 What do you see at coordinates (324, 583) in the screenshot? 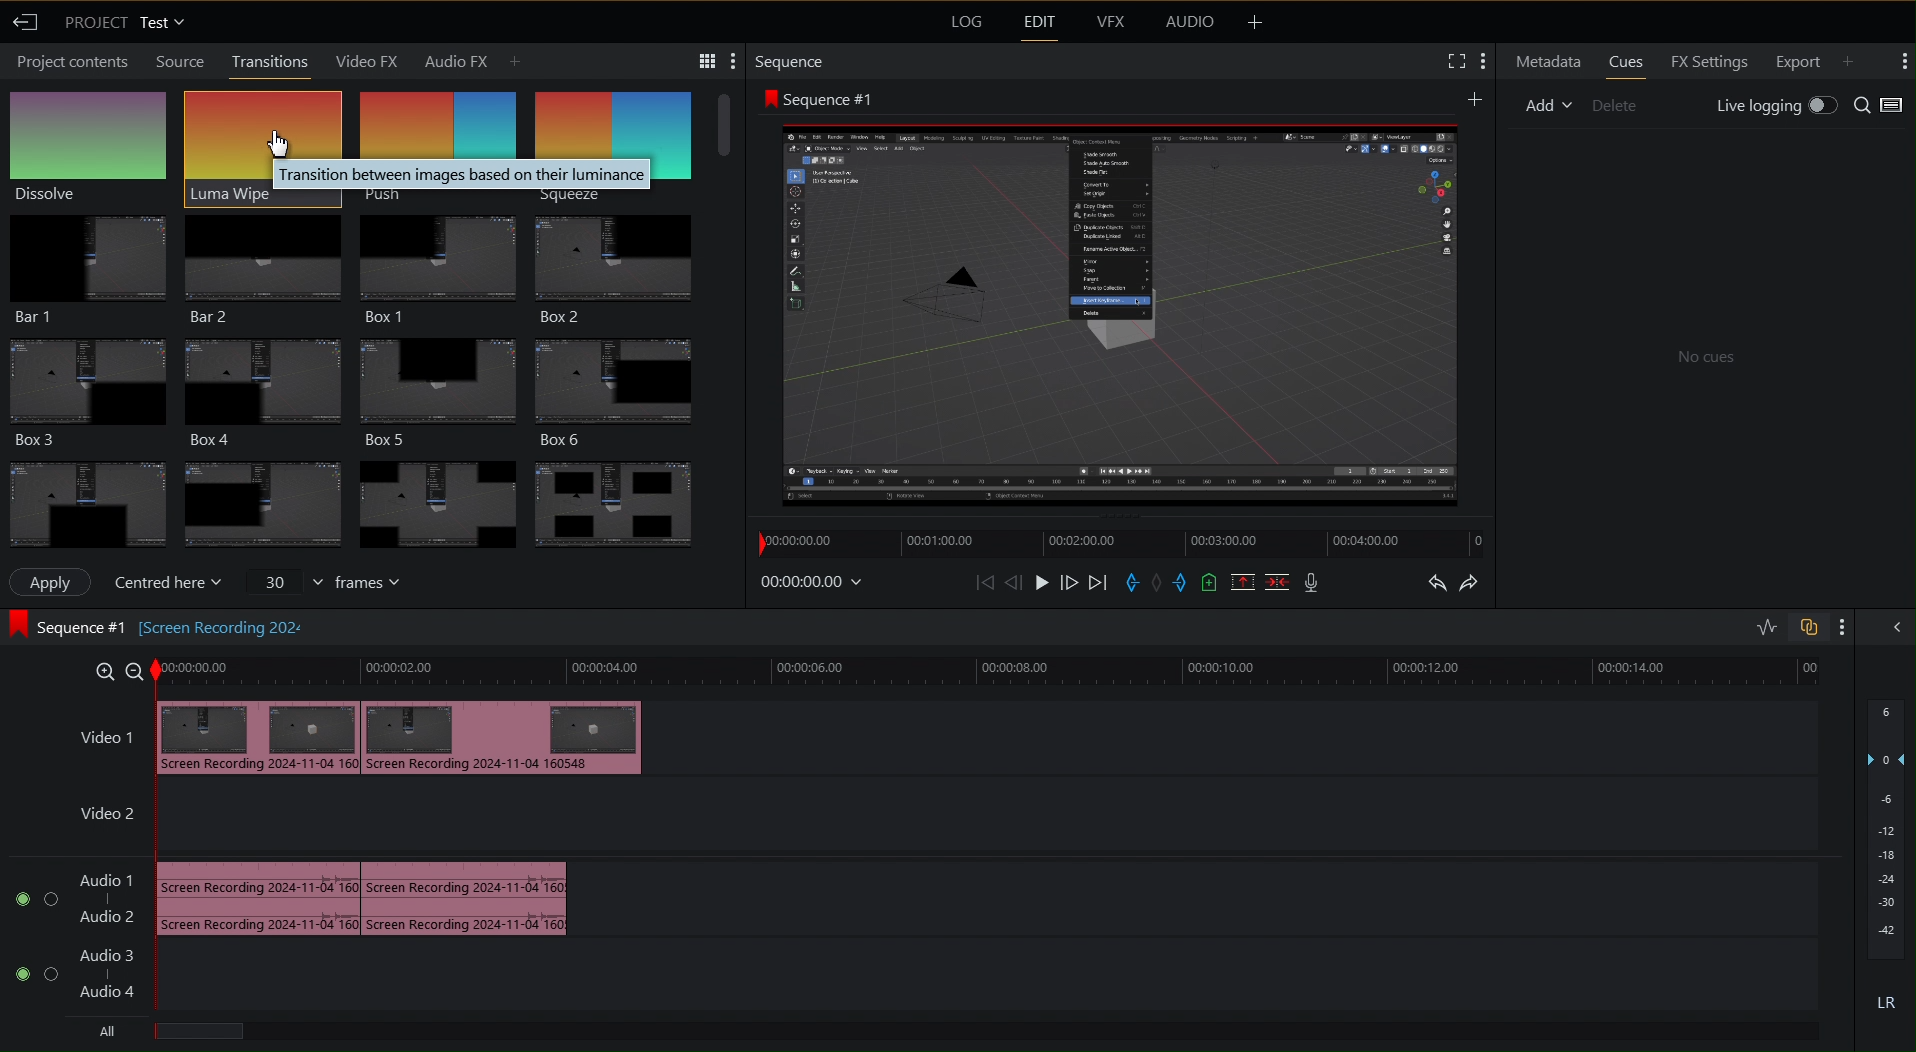
I see `frames` at bounding box center [324, 583].